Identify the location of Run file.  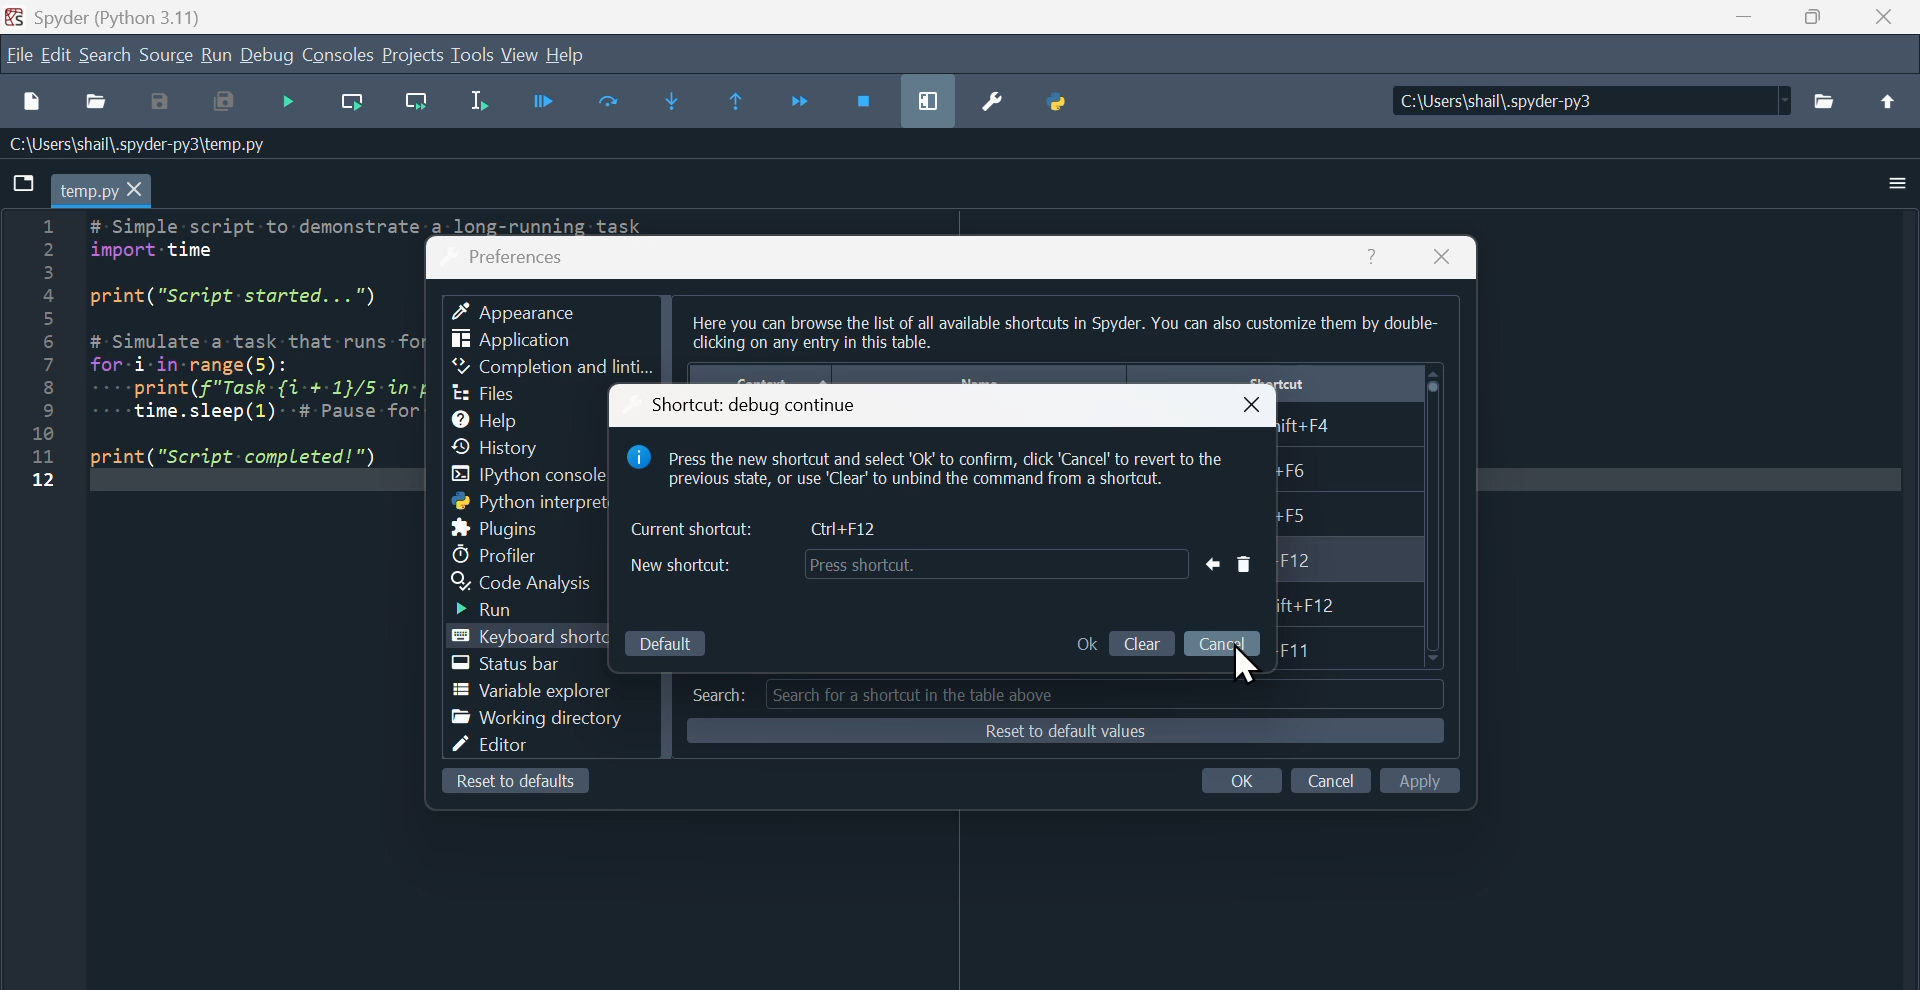
(545, 105).